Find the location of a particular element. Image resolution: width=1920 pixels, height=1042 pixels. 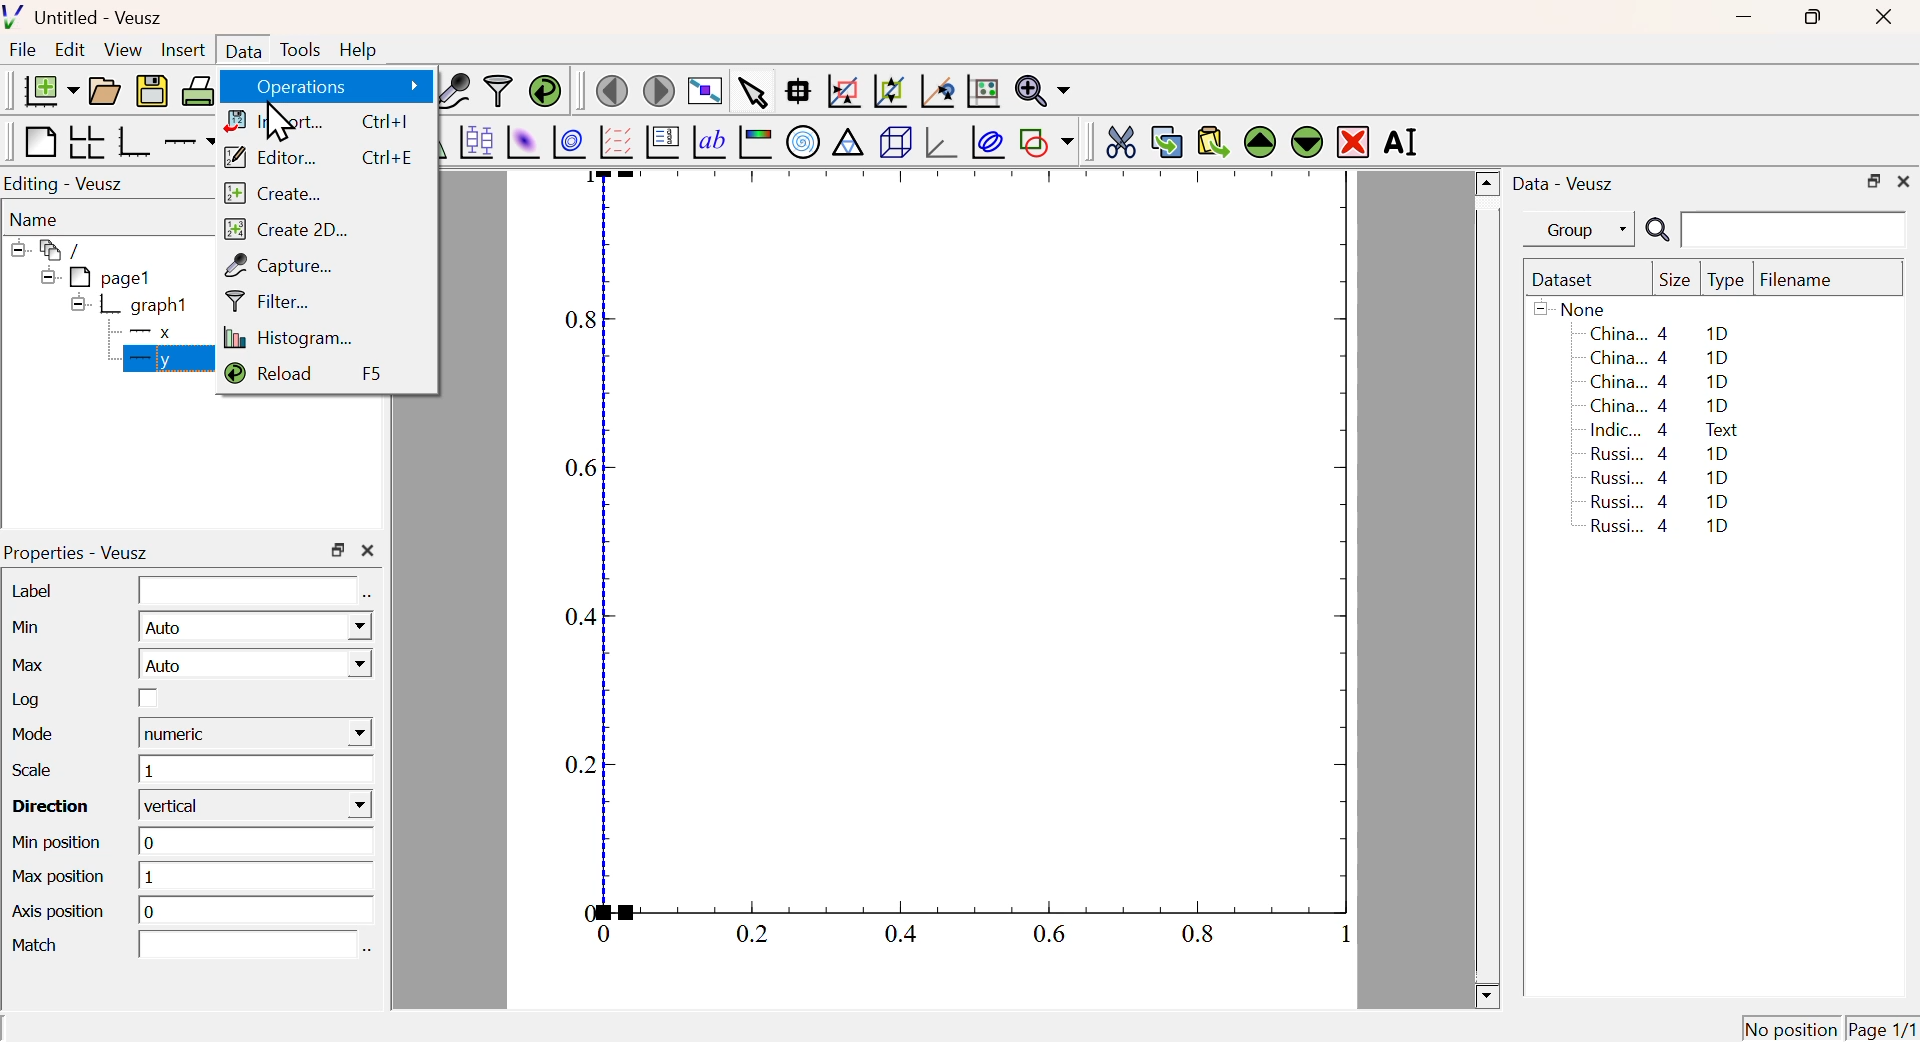

Close is located at coordinates (368, 552).